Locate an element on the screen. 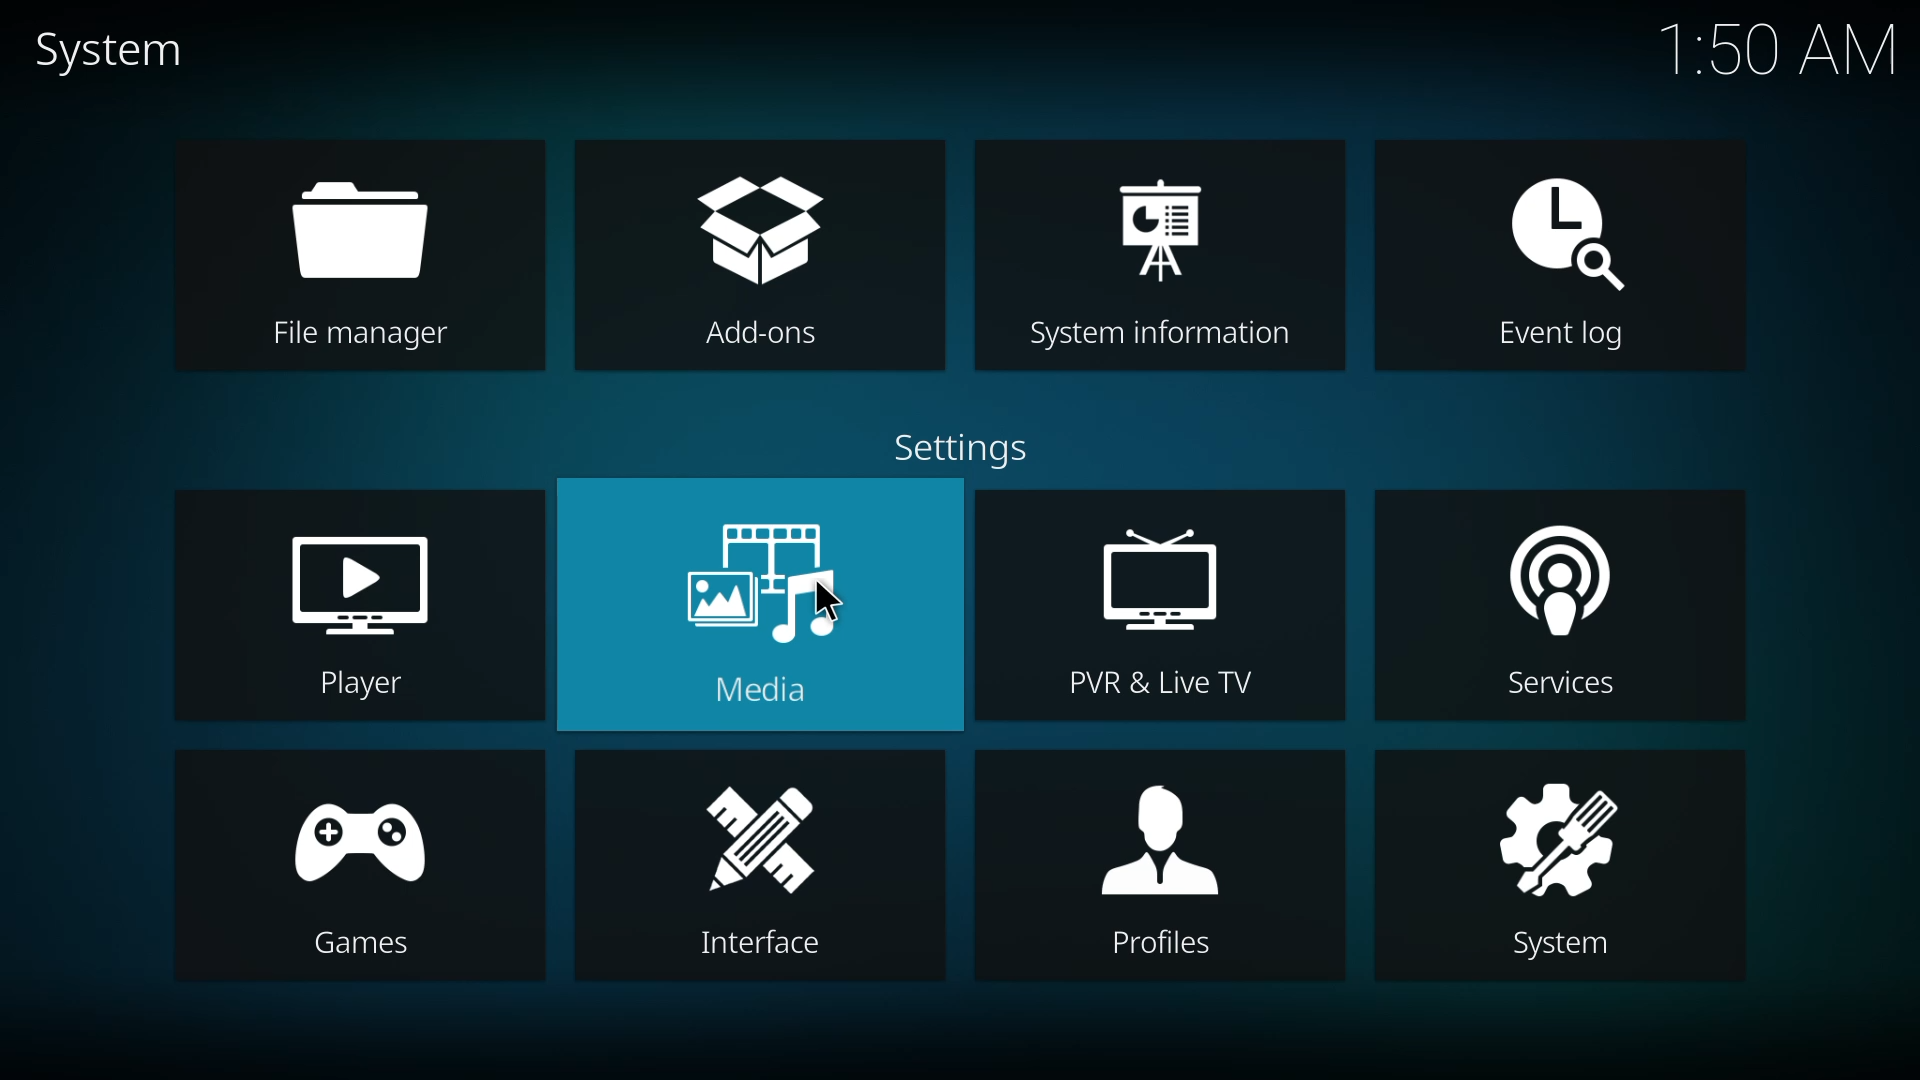 This screenshot has height=1080, width=1920. settings is located at coordinates (957, 447).